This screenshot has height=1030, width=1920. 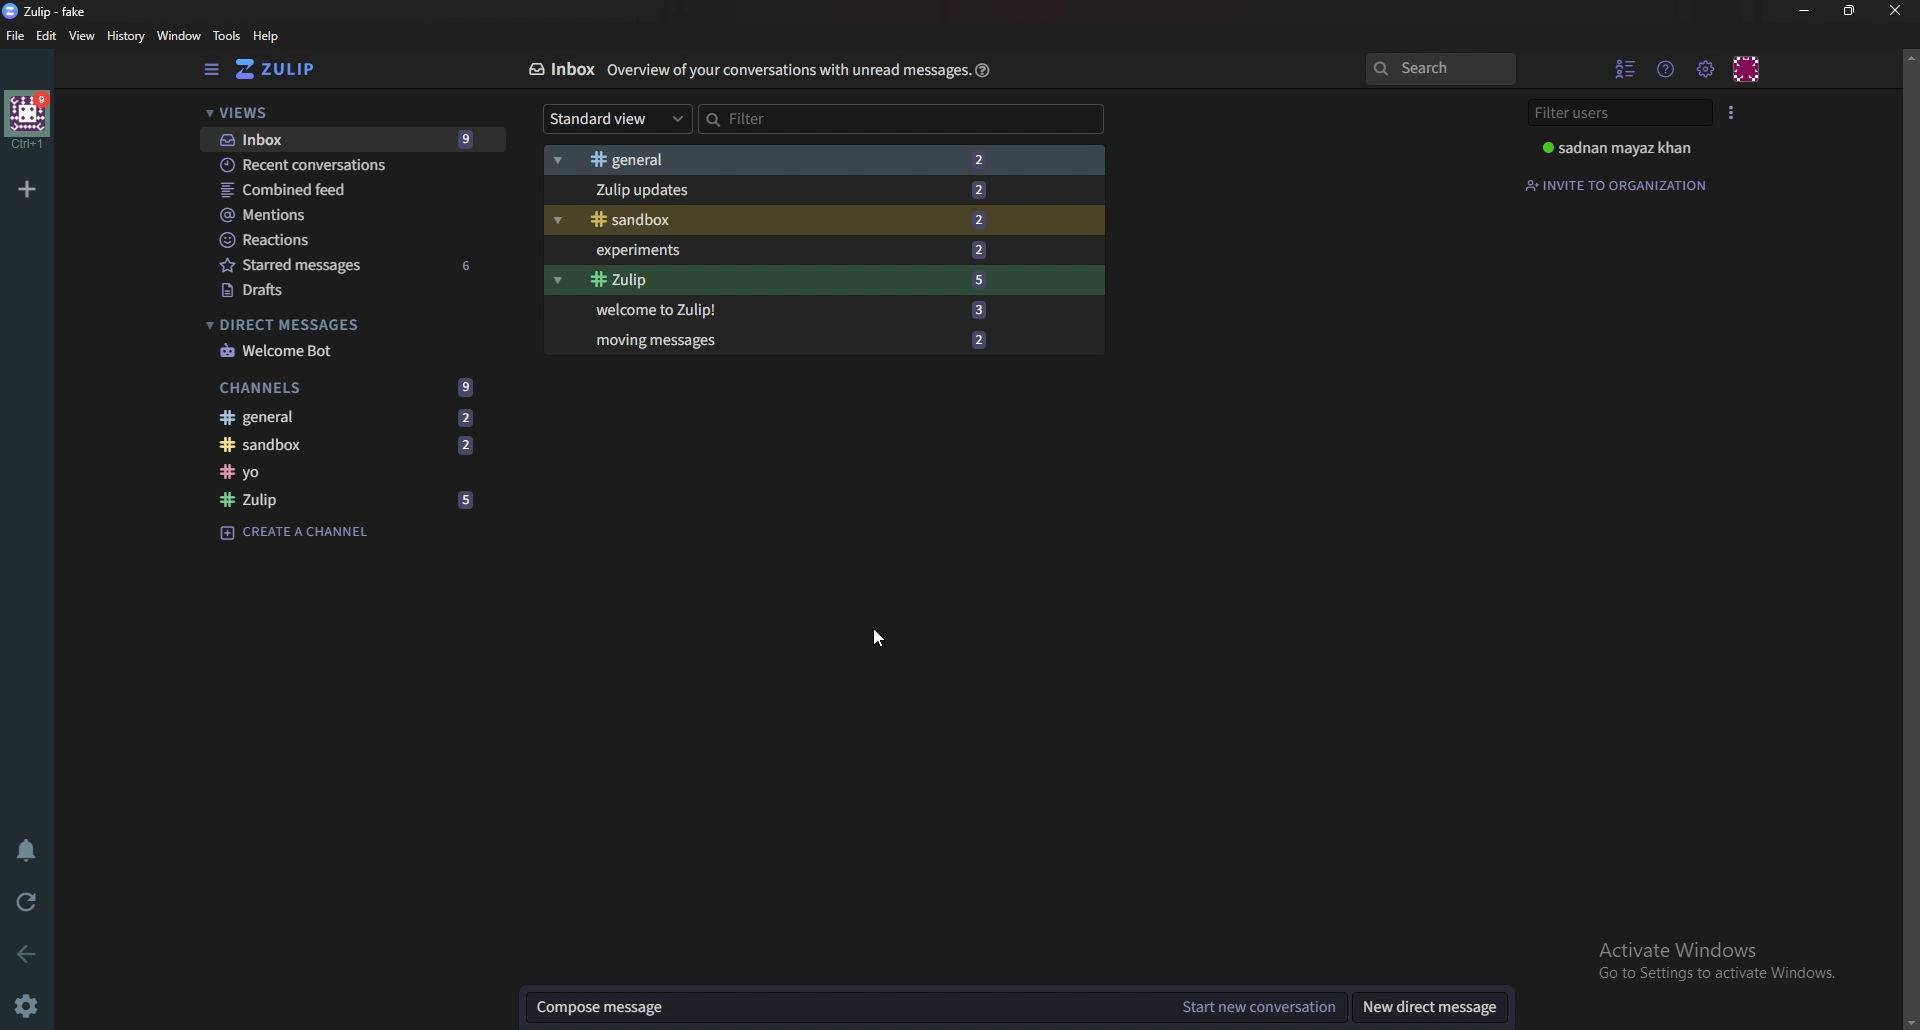 I want to click on welcome to Zulip, so click(x=796, y=309).